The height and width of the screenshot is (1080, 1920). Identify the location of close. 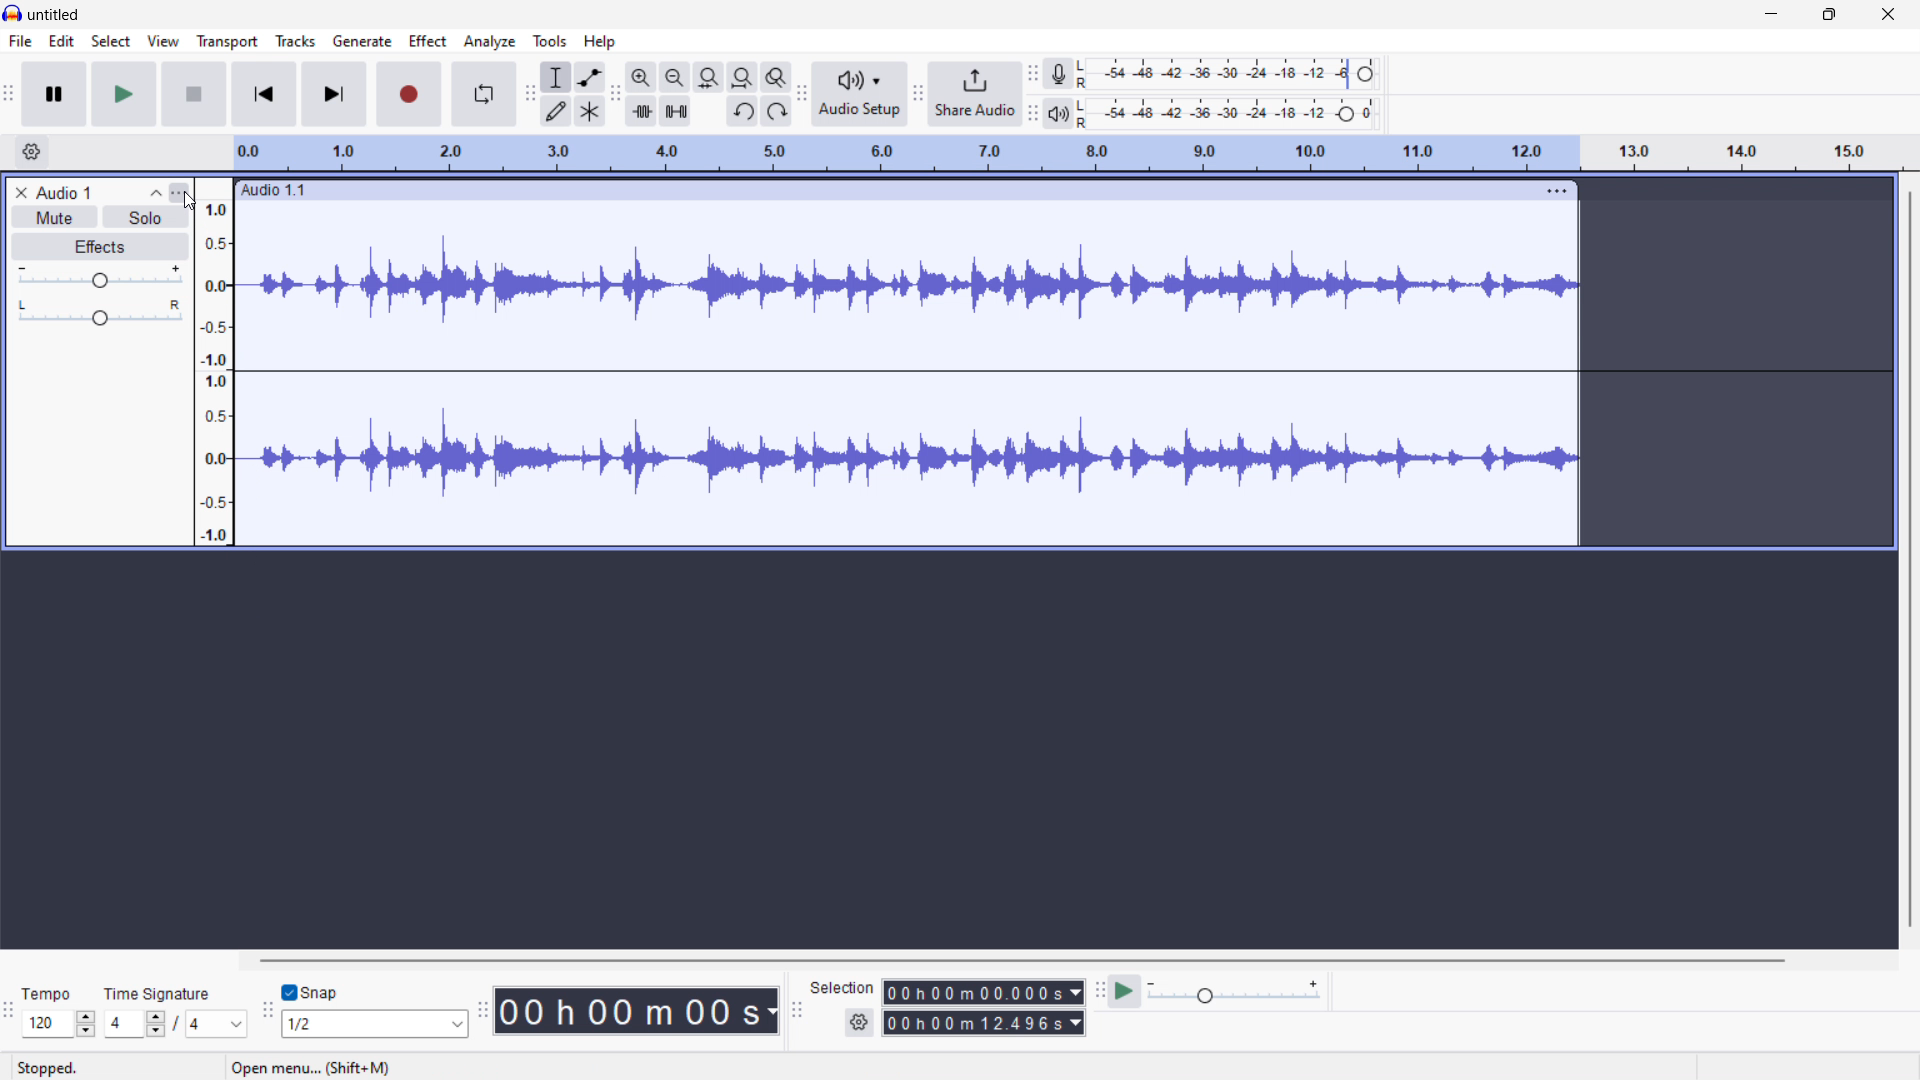
(1887, 15).